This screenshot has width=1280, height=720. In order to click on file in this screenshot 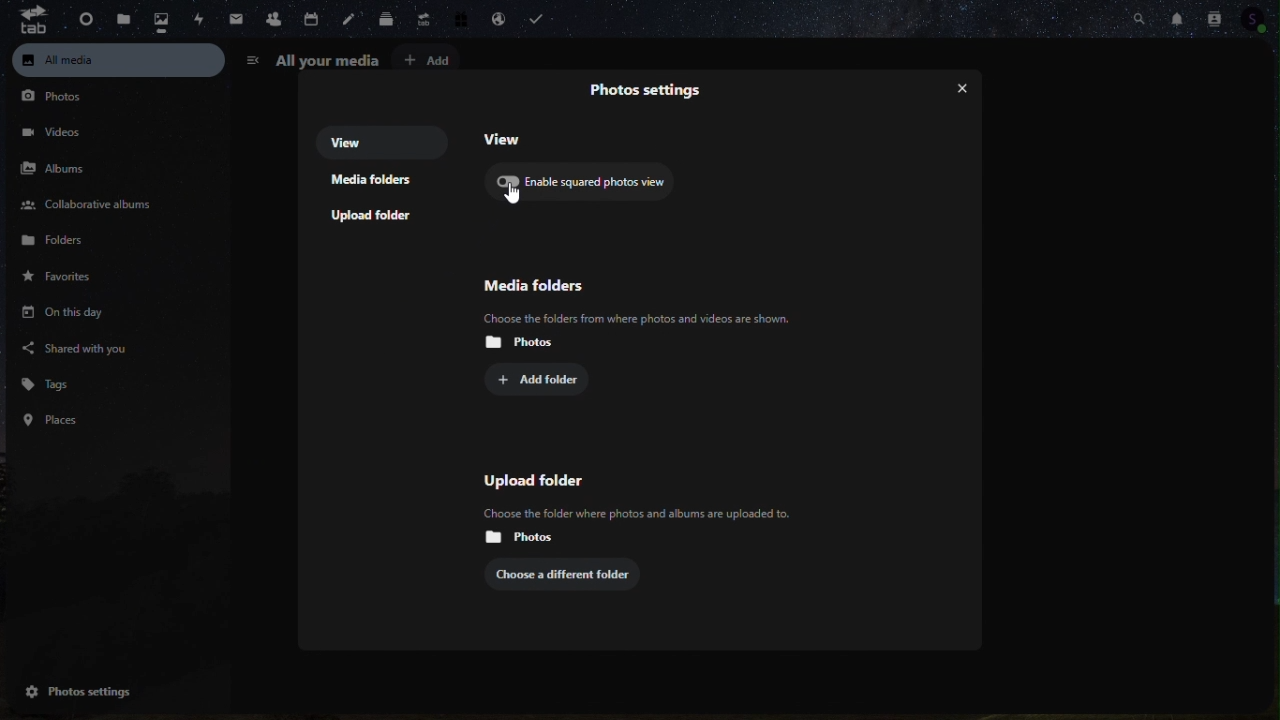, I will do `click(123, 20)`.